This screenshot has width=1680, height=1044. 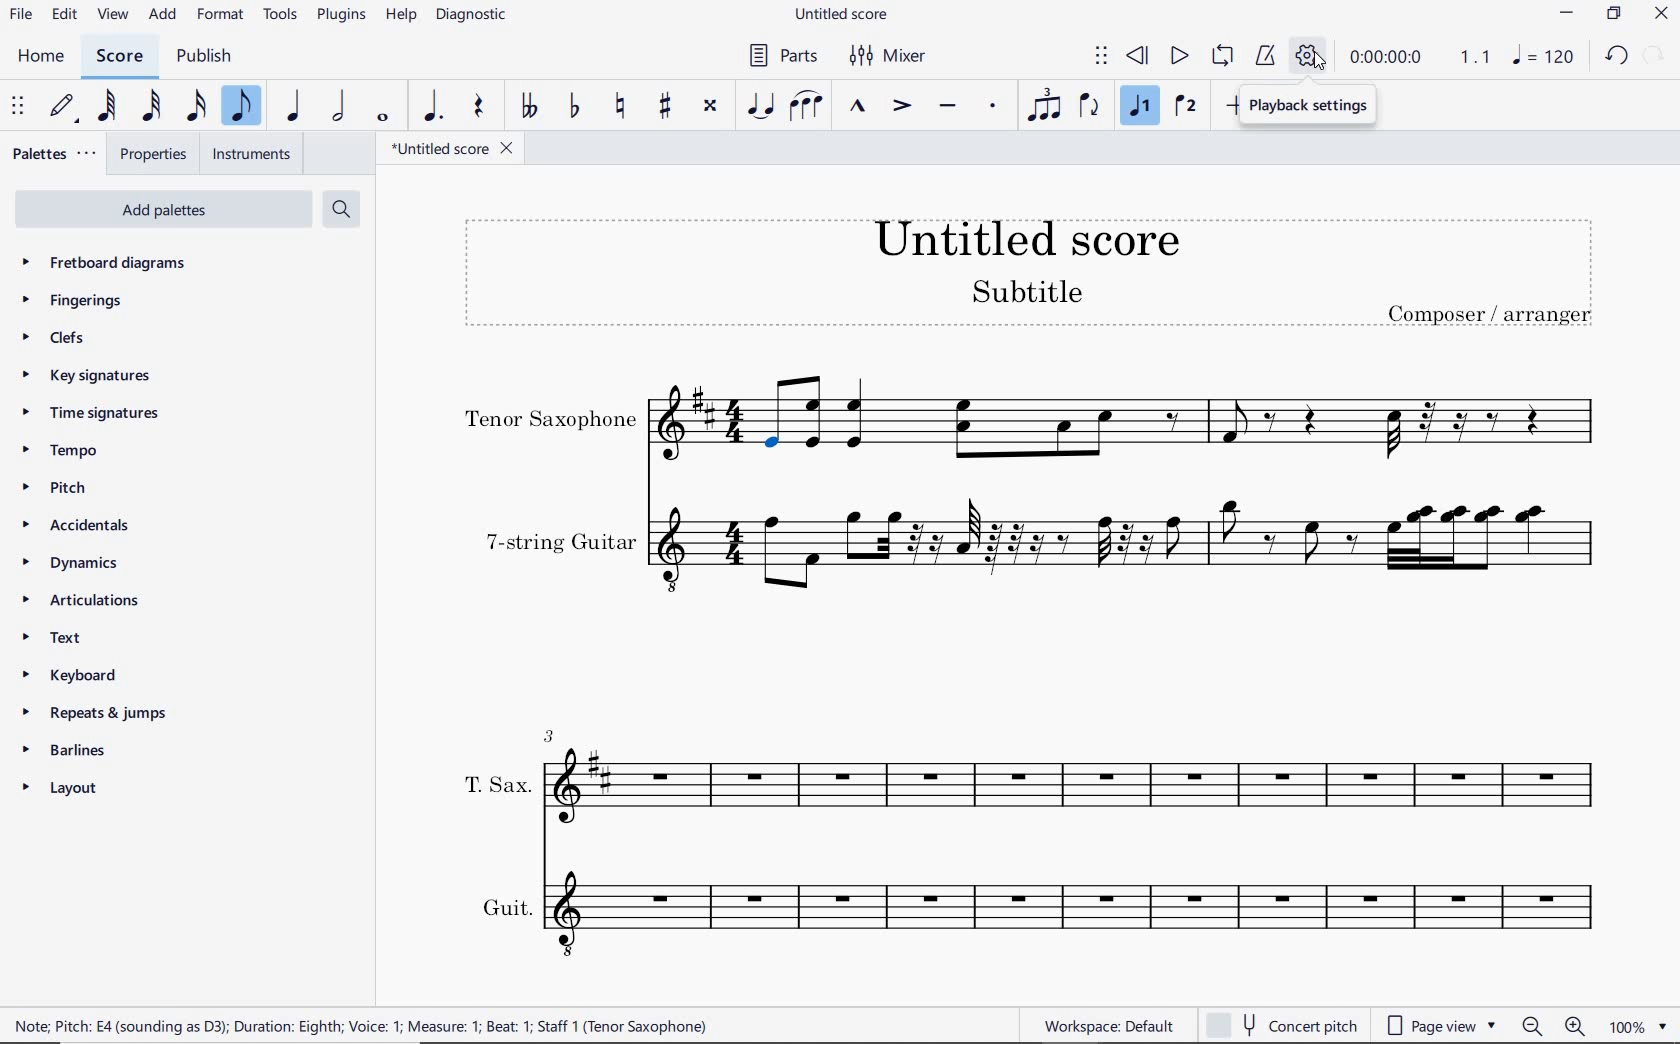 What do you see at coordinates (782, 55) in the screenshot?
I see `PARTS` at bounding box center [782, 55].